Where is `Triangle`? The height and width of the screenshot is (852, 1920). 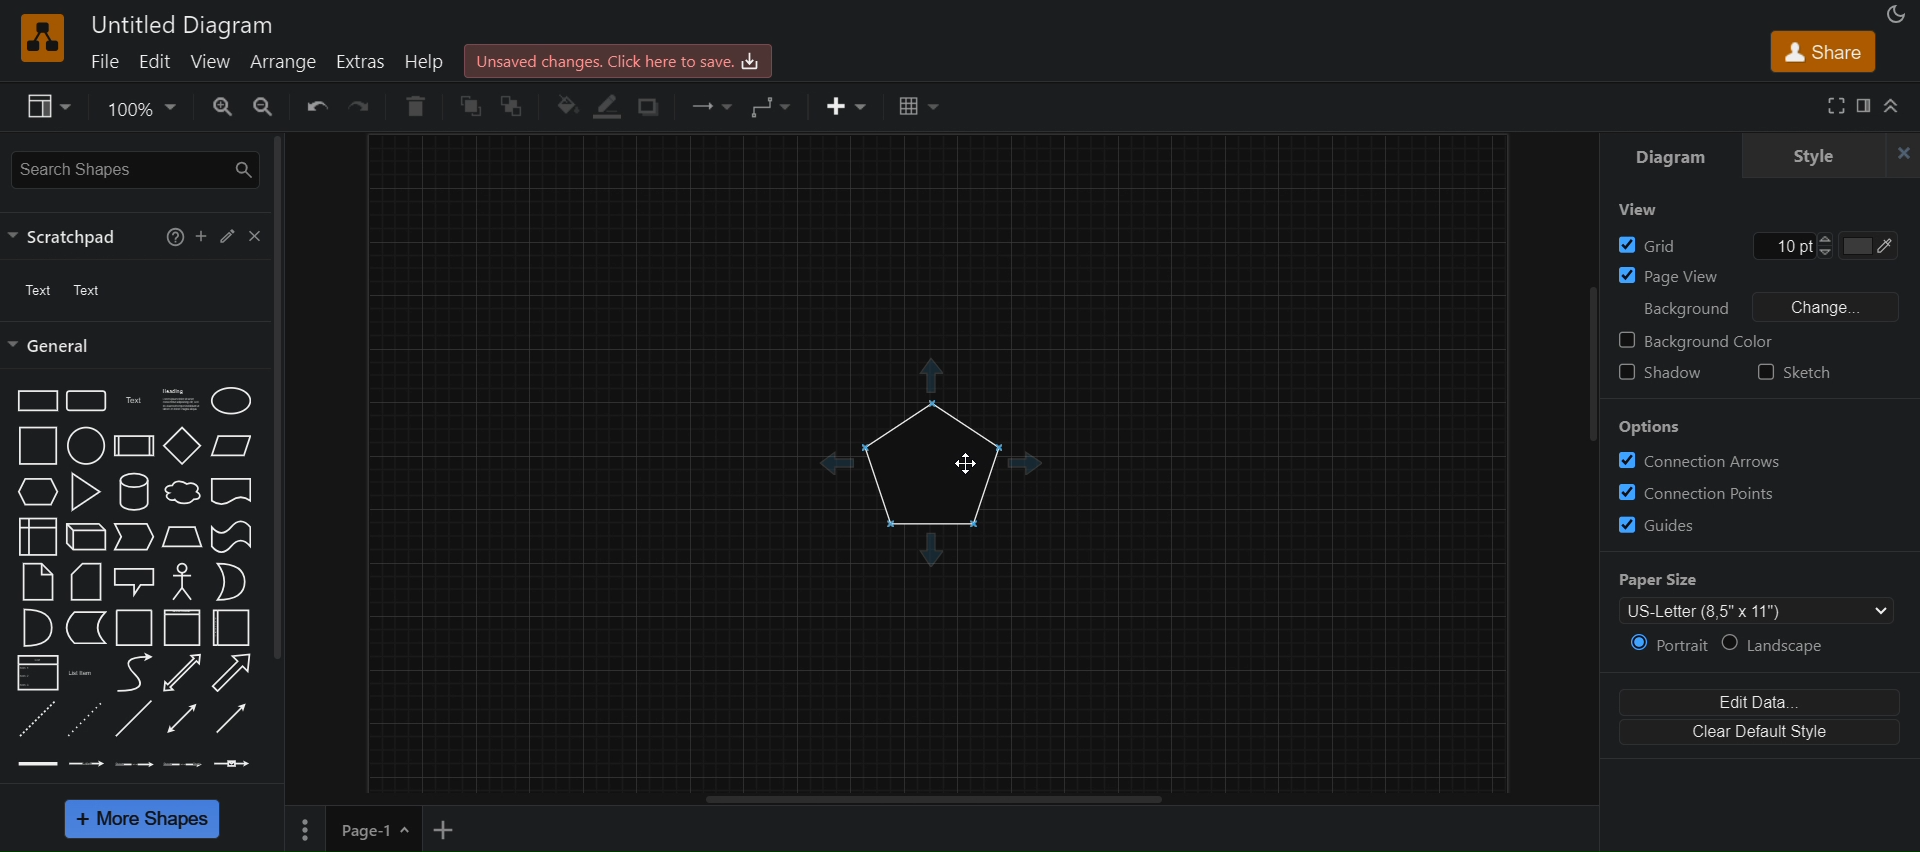
Triangle is located at coordinates (85, 492).